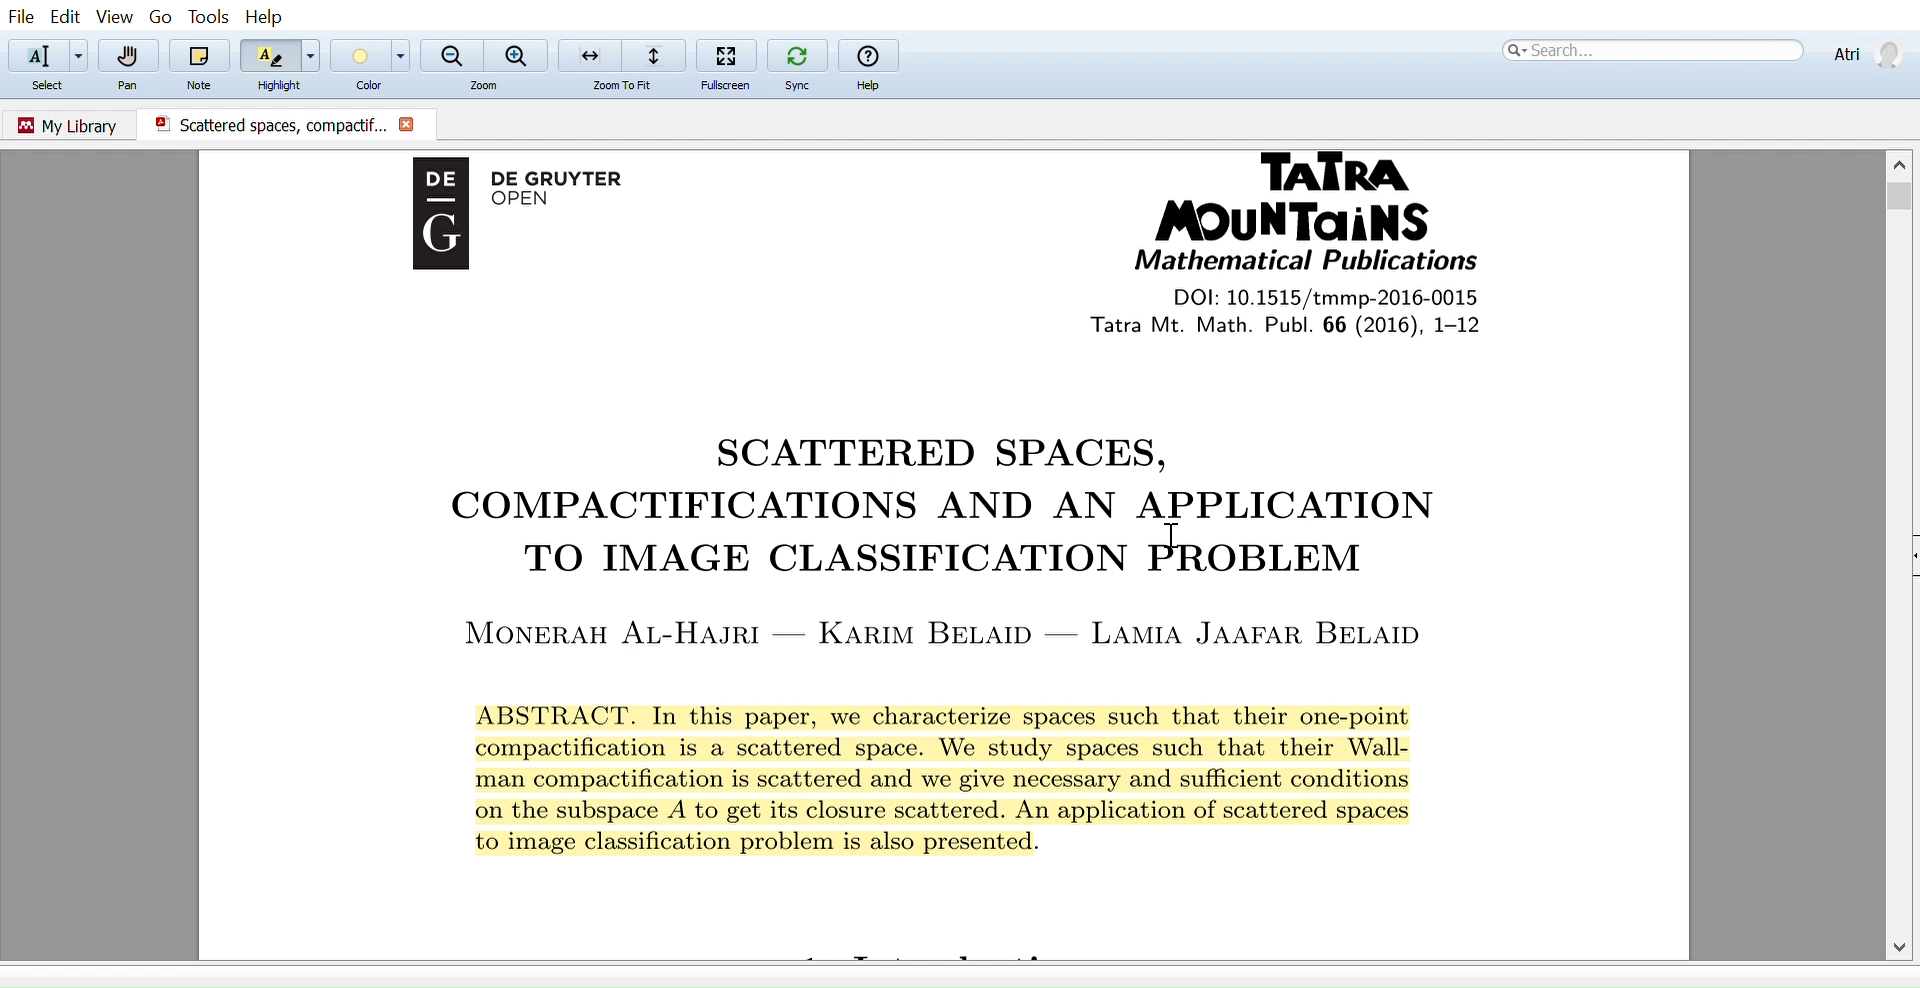 This screenshot has width=1920, height=988. What do you see at coordinates (1902, 161) in the screenshot?
I see `Move up` at bounding box center [1902, 161].